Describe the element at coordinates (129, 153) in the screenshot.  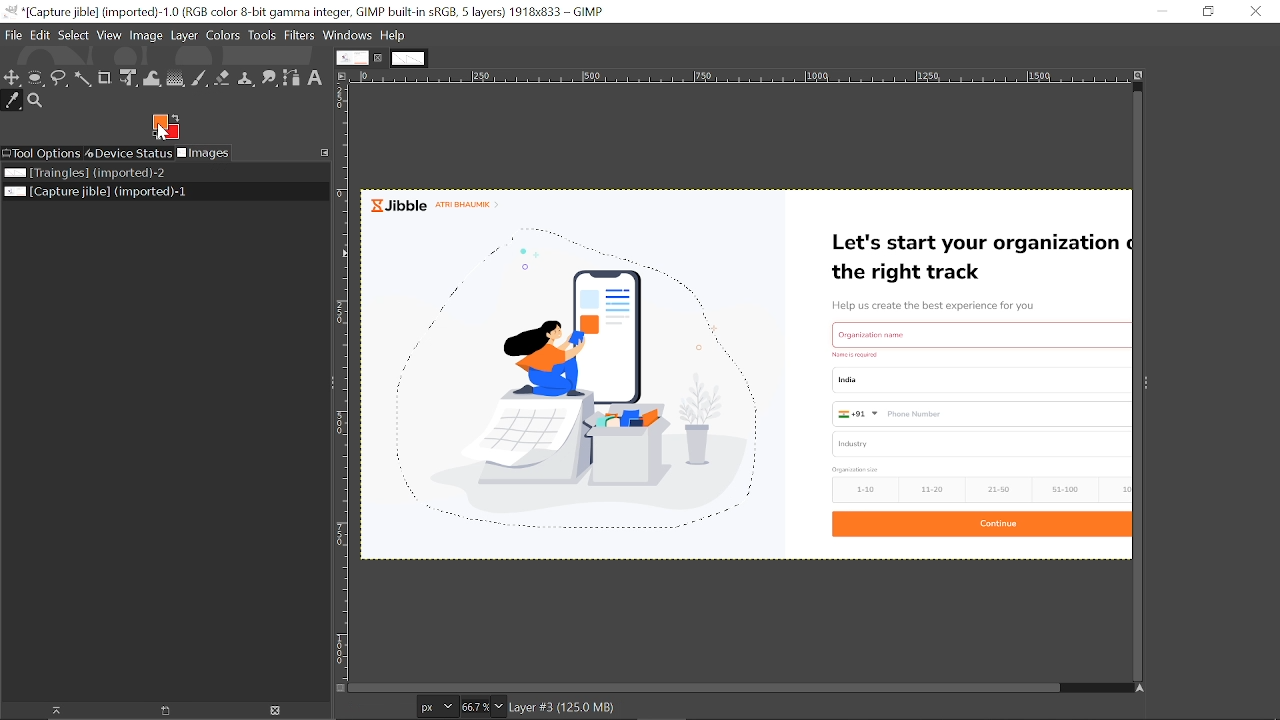
I see `Device status` at that location.